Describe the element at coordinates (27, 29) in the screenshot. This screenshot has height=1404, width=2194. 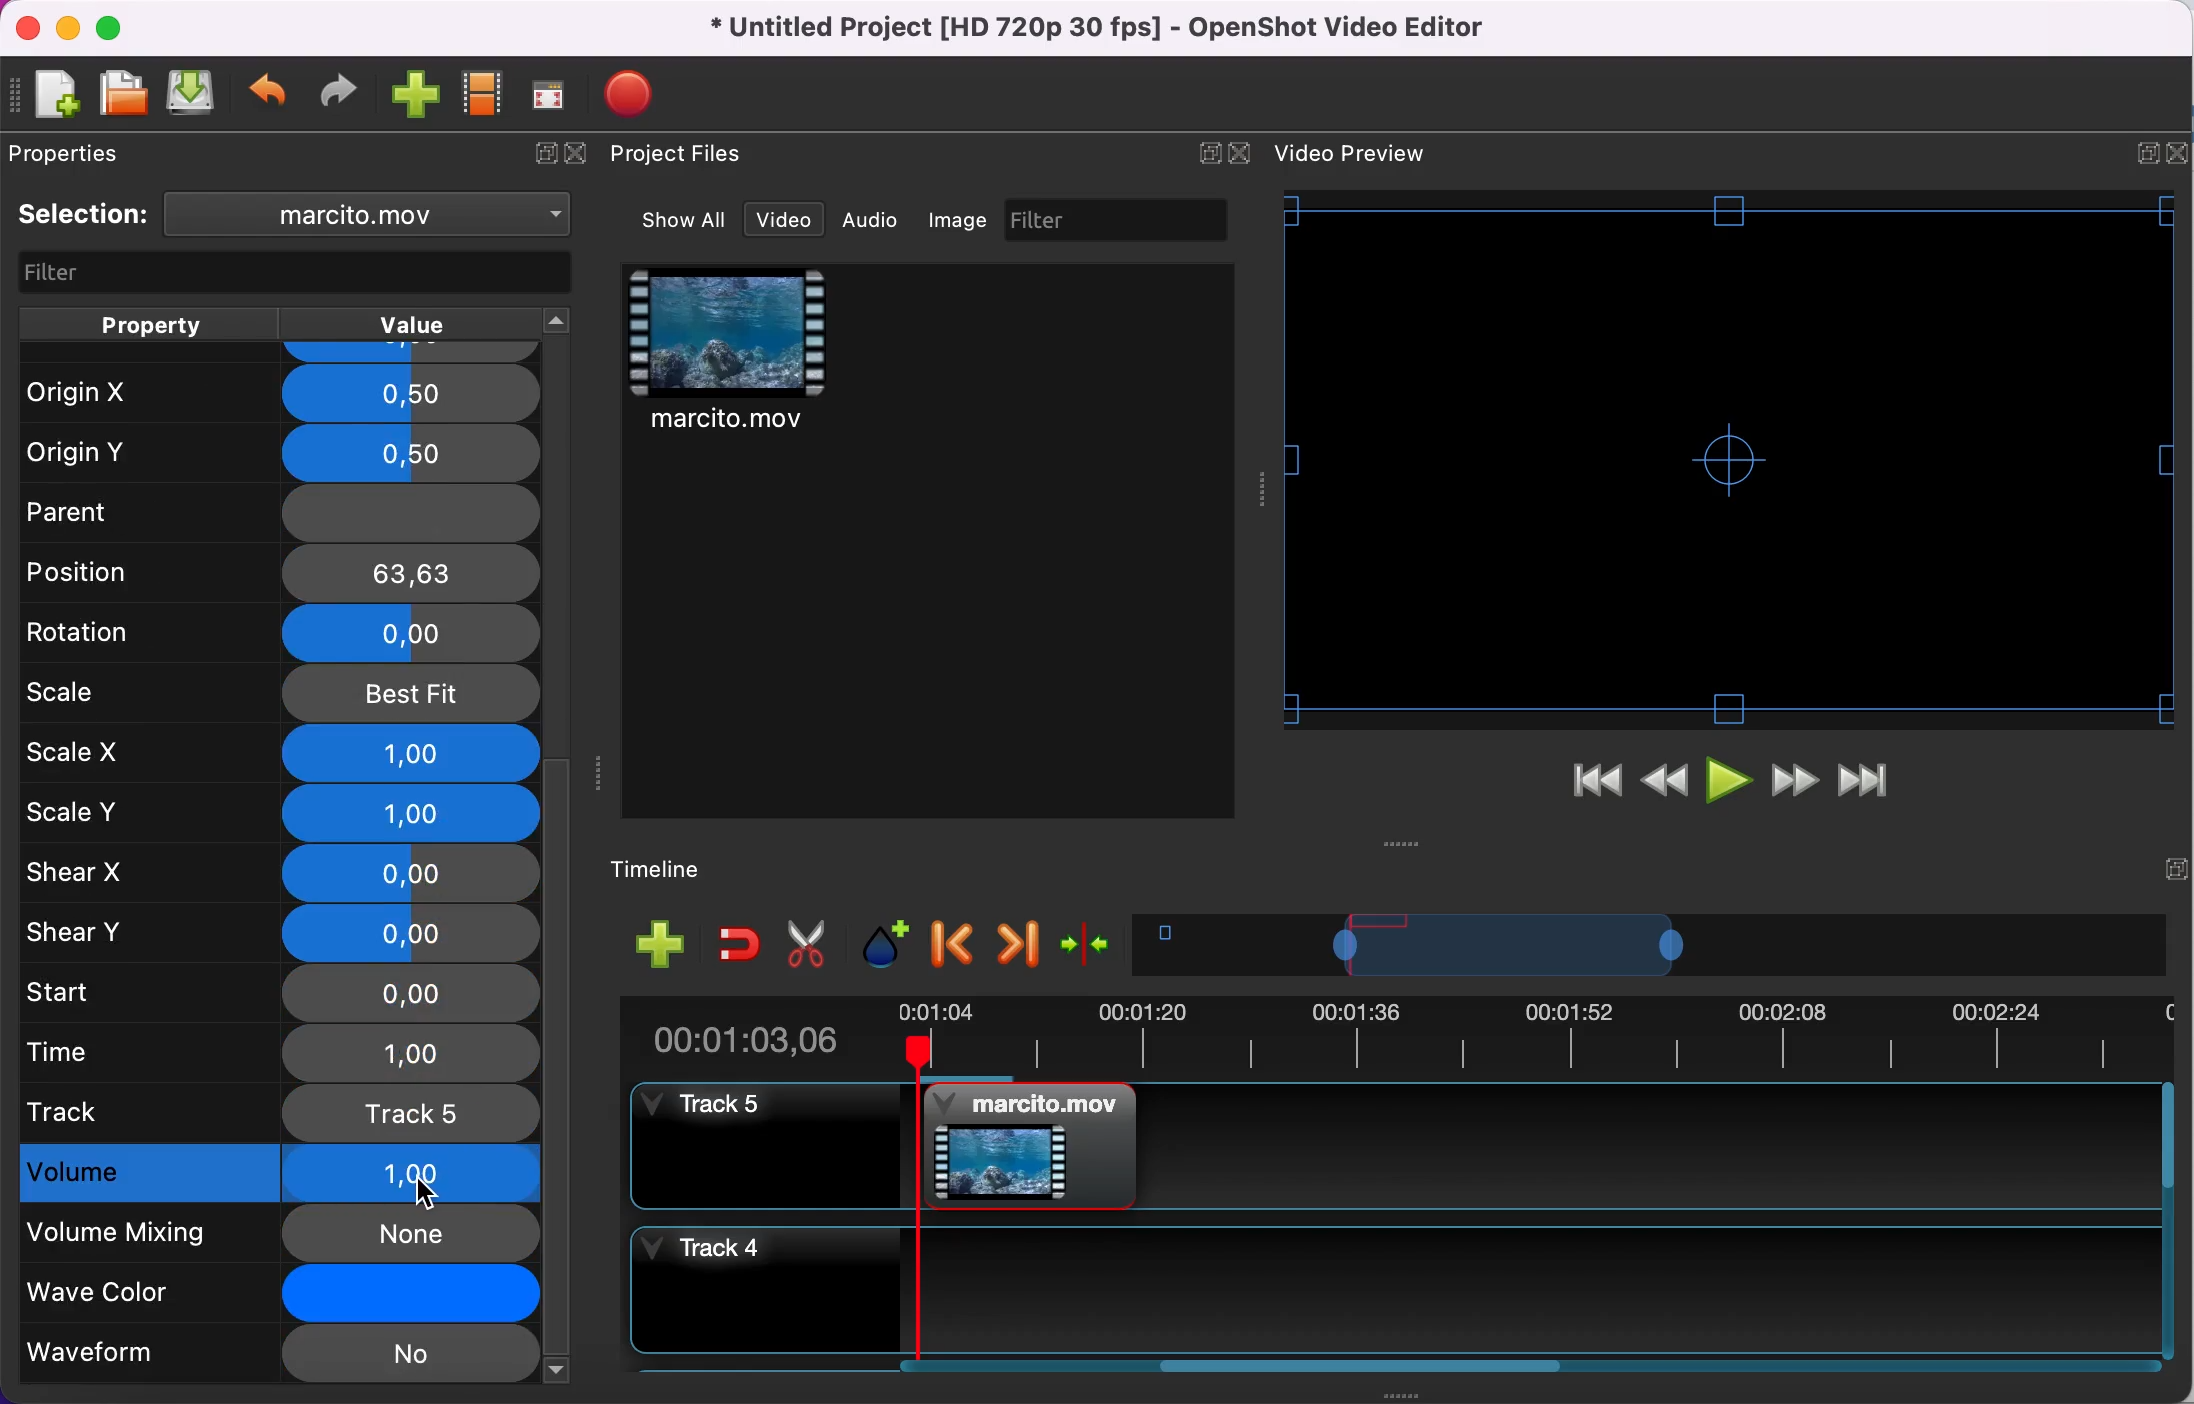
I see `close` at that location.